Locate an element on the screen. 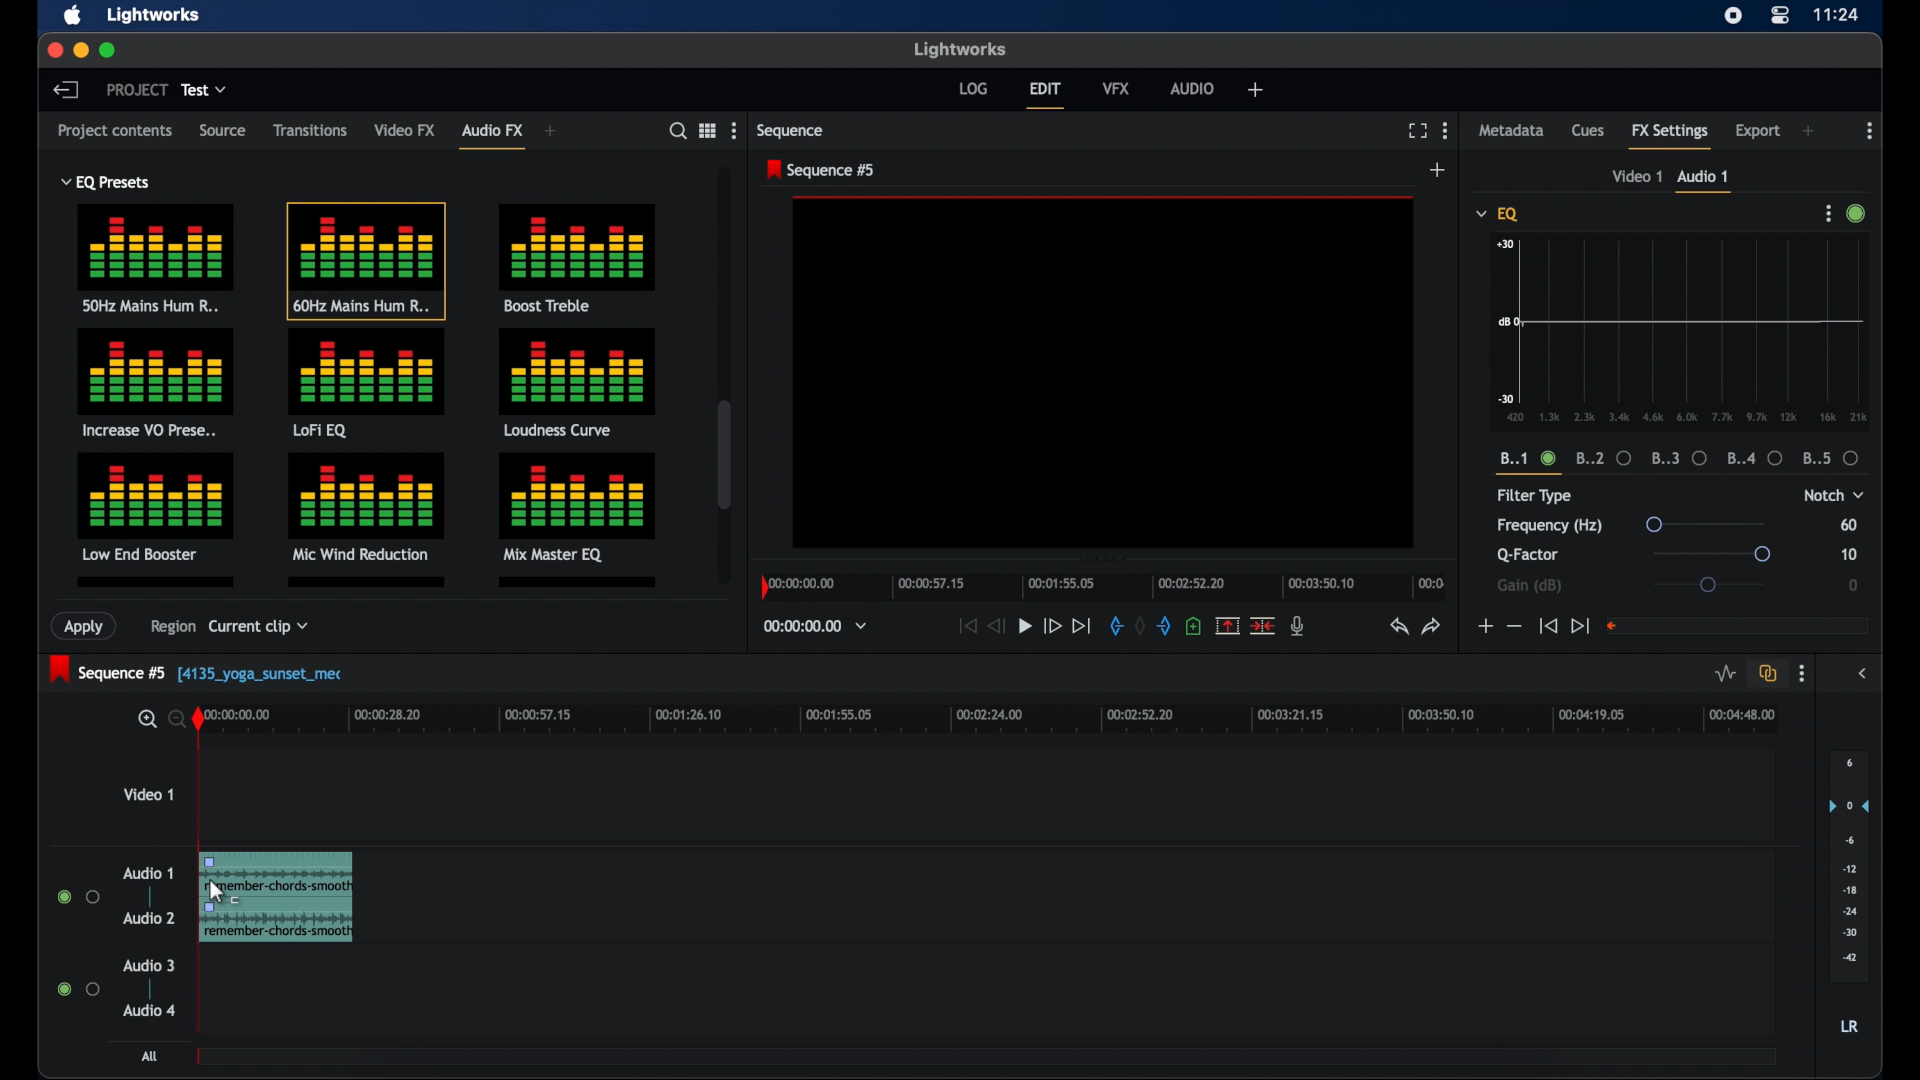 The width and height of the screenshot is (1920, 1080). increase presets is located at coordinates (157, 384).